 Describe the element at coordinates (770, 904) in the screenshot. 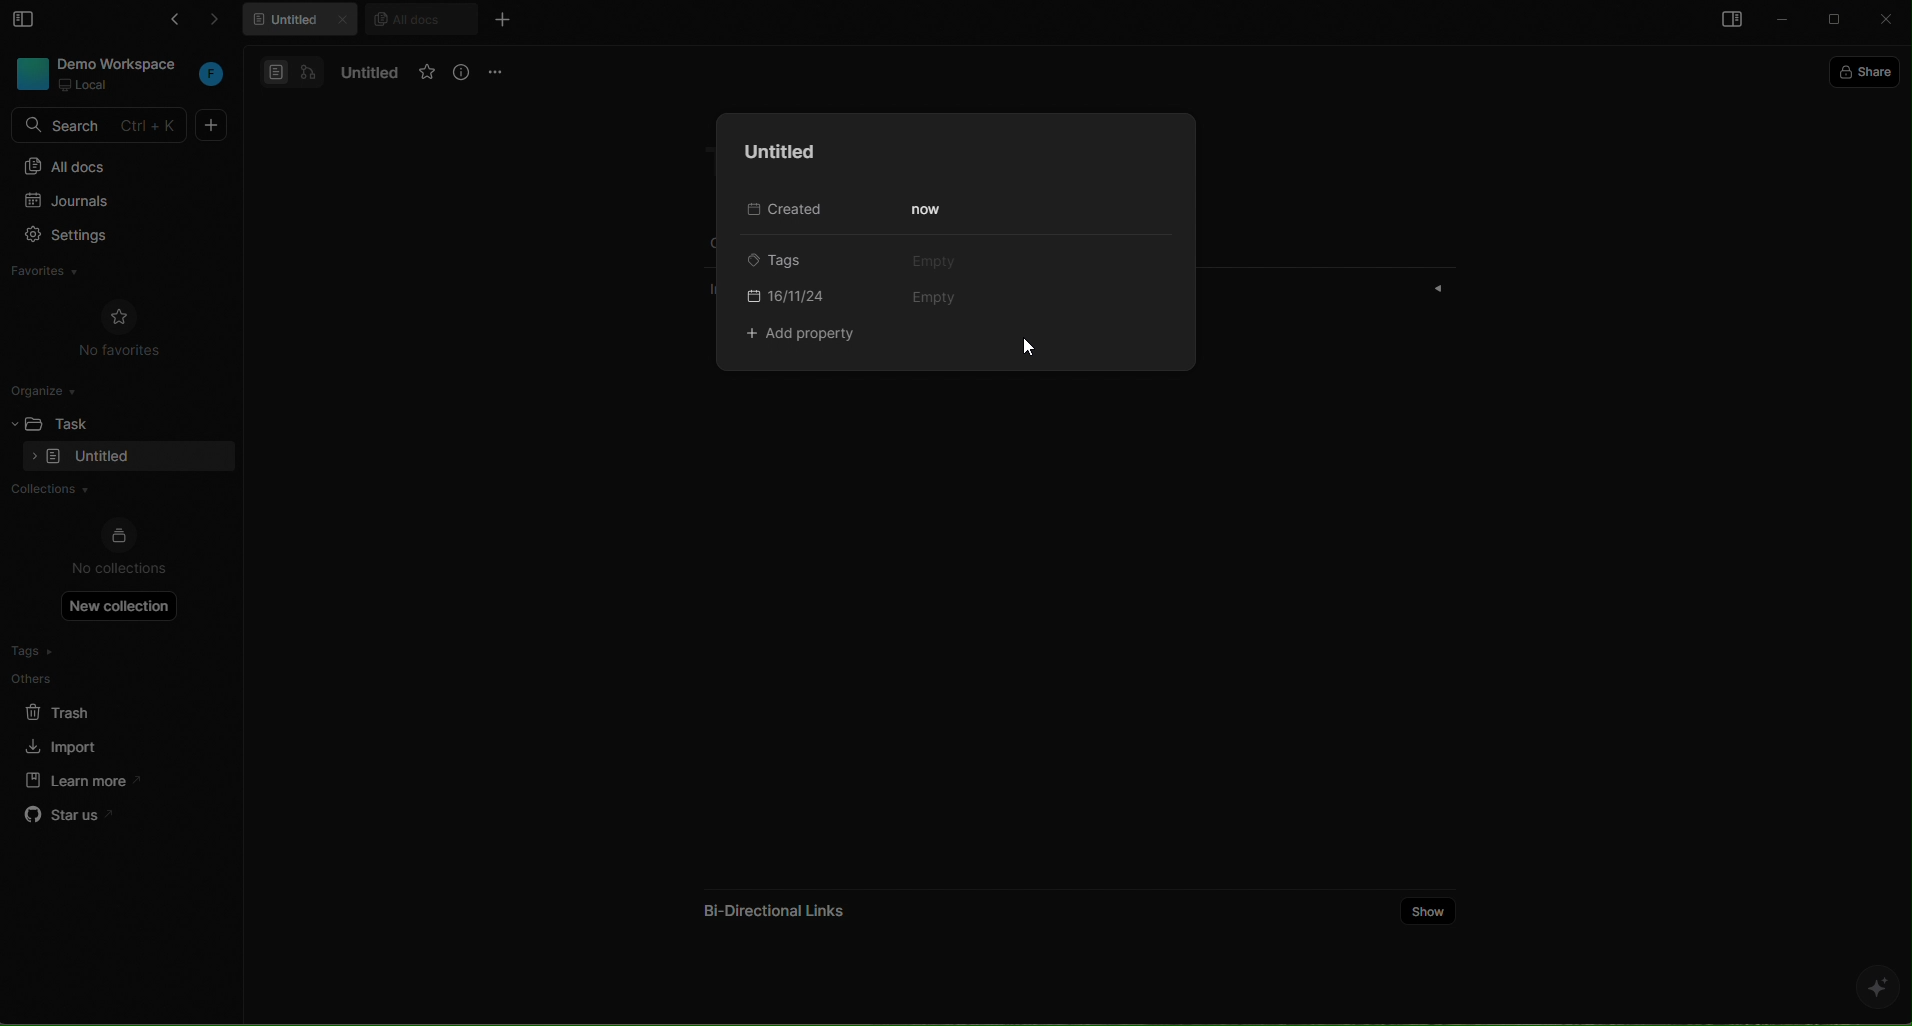

I see `bi directional links` at that location.